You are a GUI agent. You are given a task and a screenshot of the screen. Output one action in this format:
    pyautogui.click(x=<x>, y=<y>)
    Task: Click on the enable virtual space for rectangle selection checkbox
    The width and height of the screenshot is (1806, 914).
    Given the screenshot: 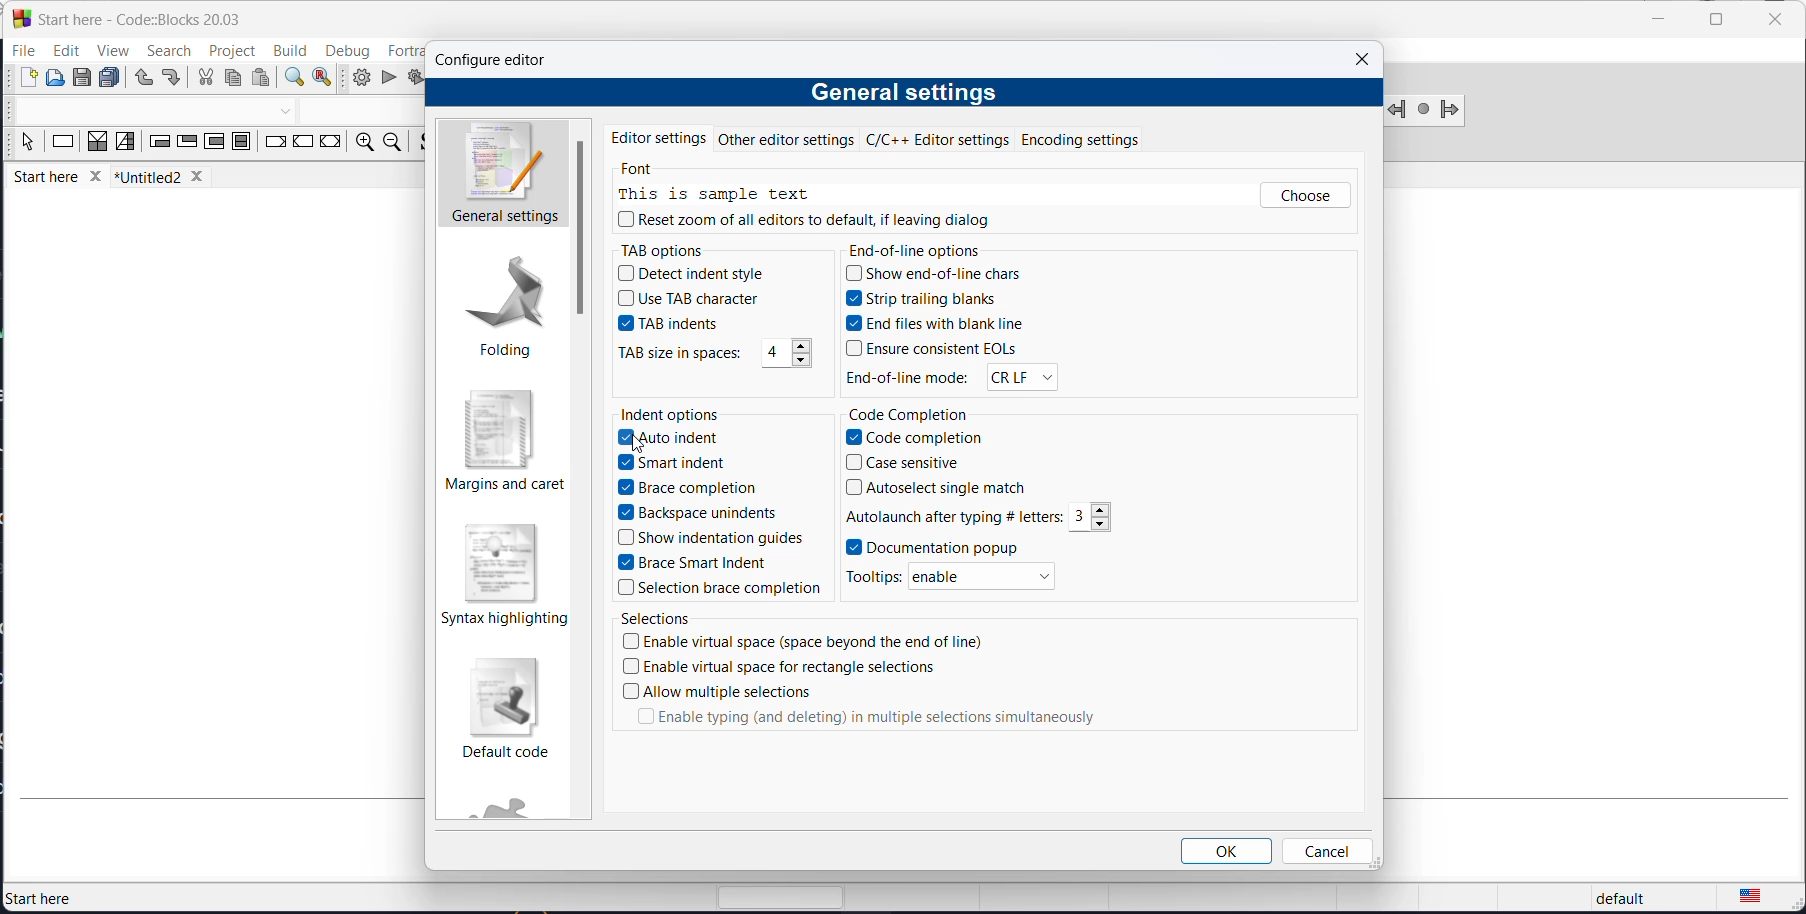 What is the action you would take?
    pyautogui.click(x=792, y=667)
    